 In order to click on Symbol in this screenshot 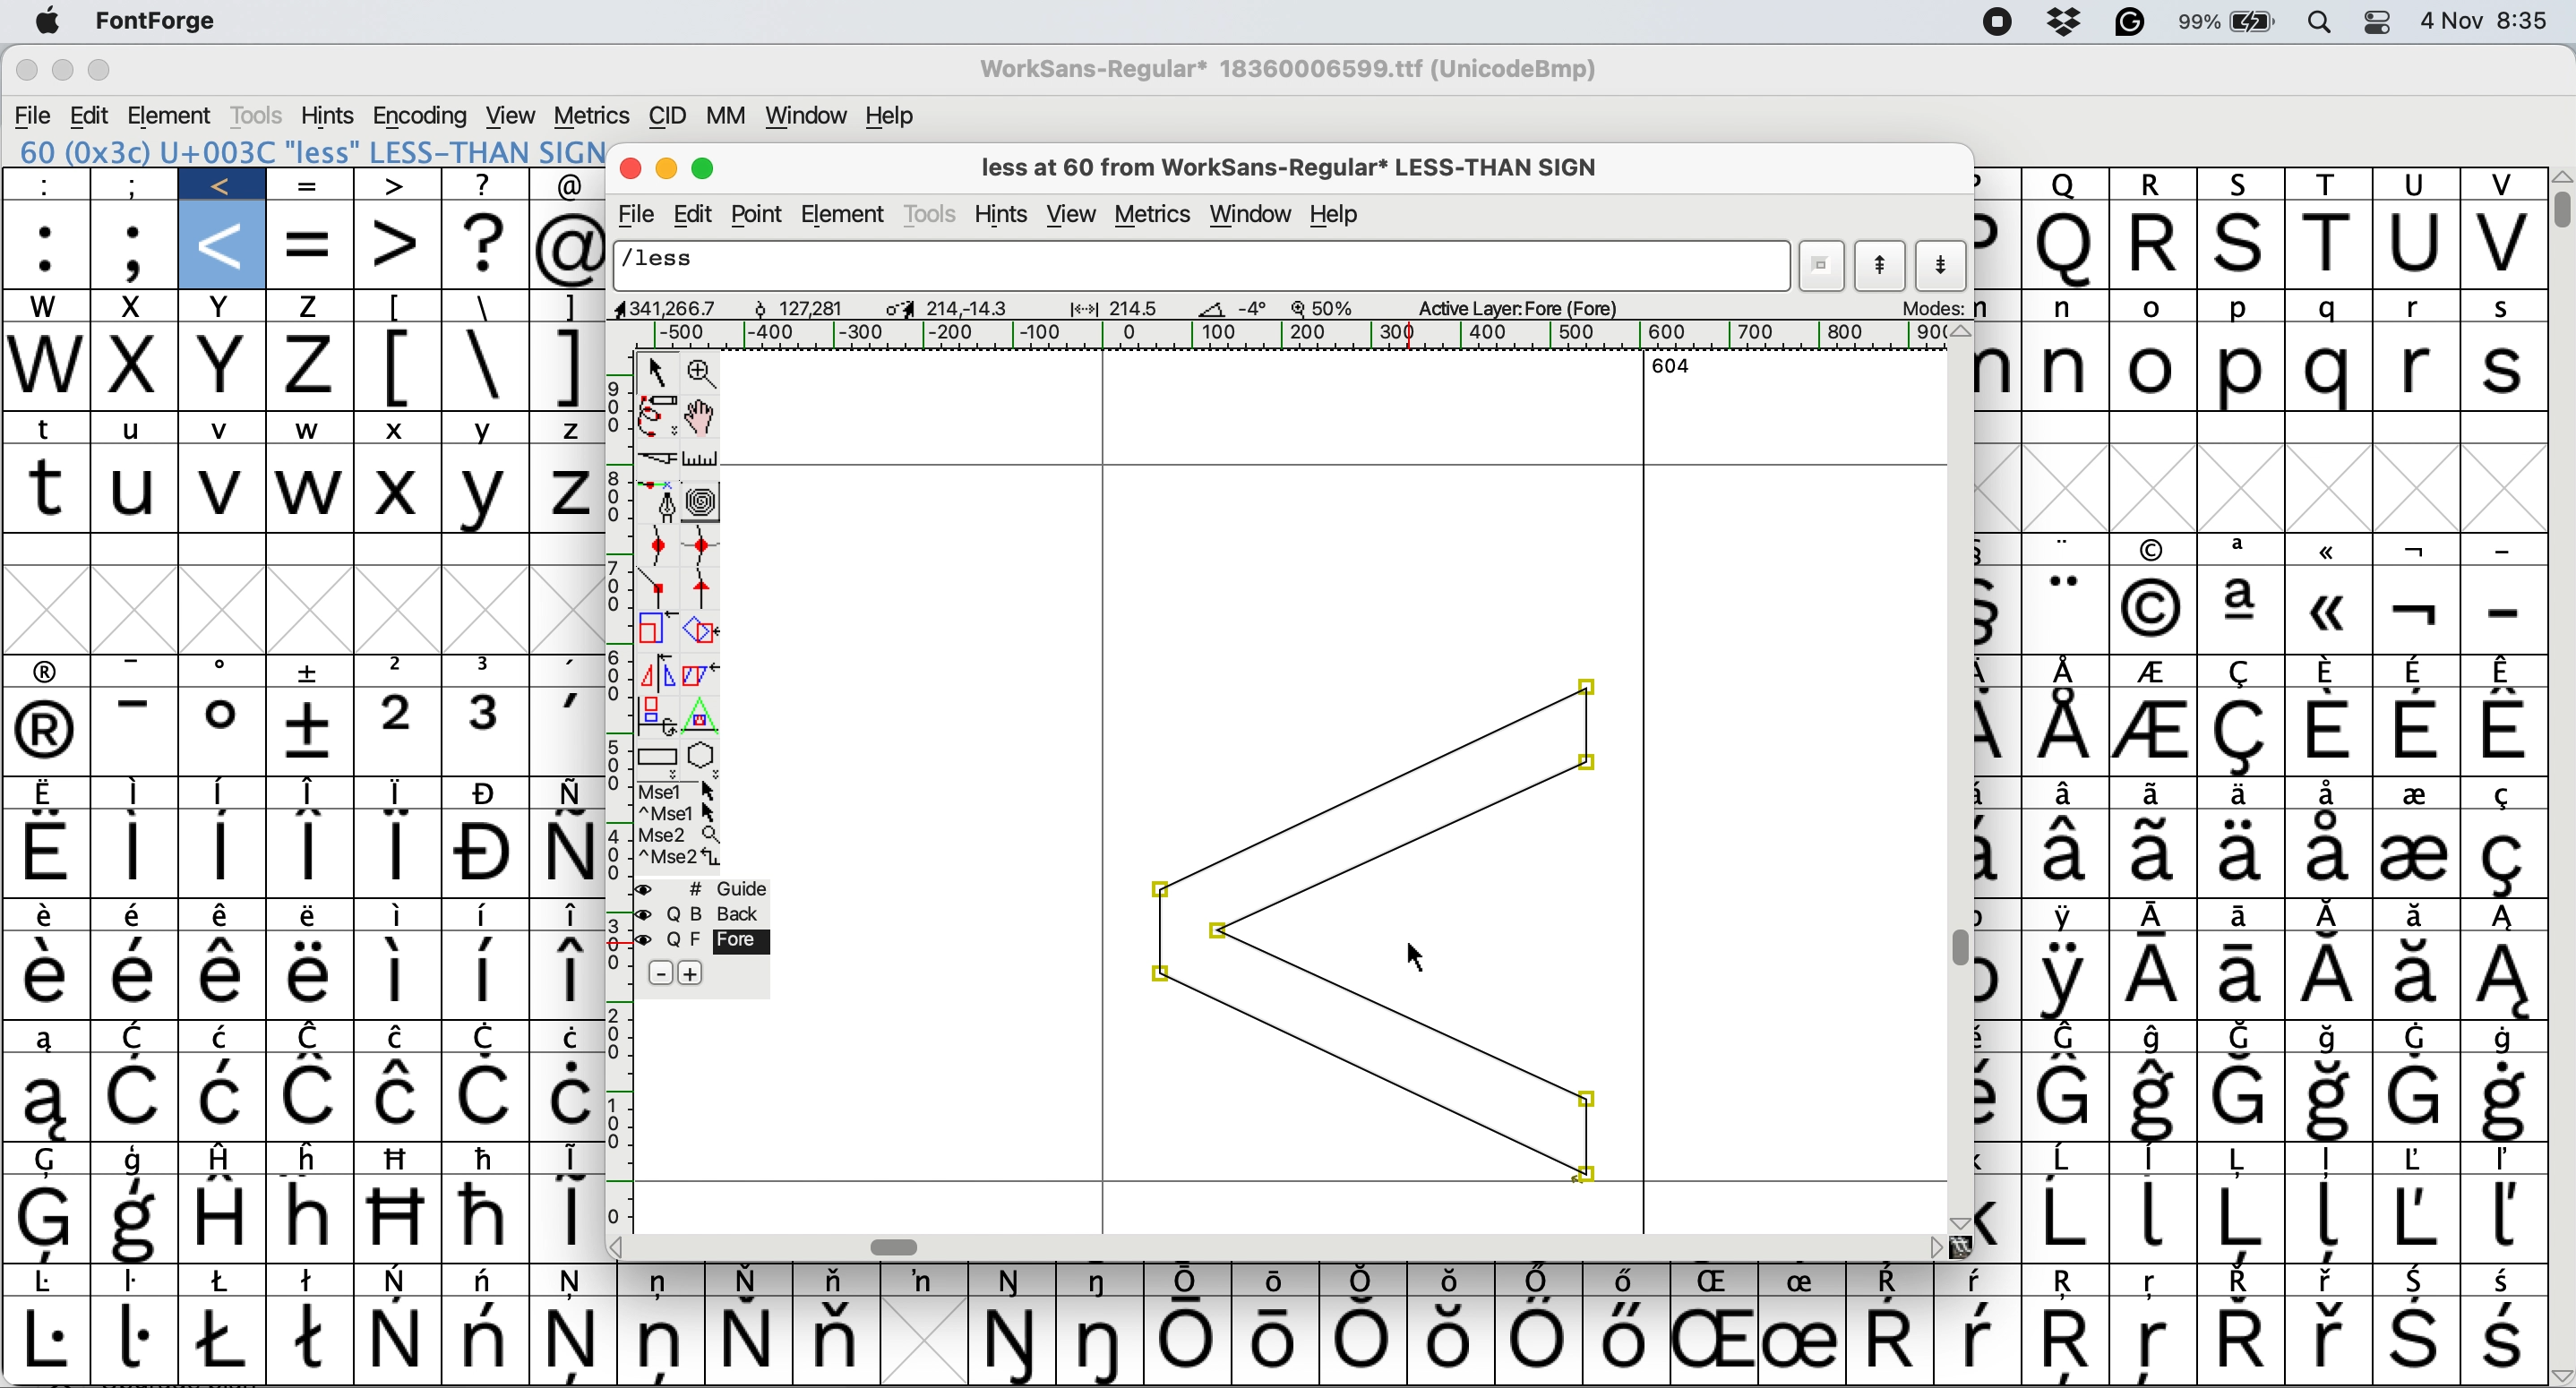, I will do `click(2329, 1038)`.